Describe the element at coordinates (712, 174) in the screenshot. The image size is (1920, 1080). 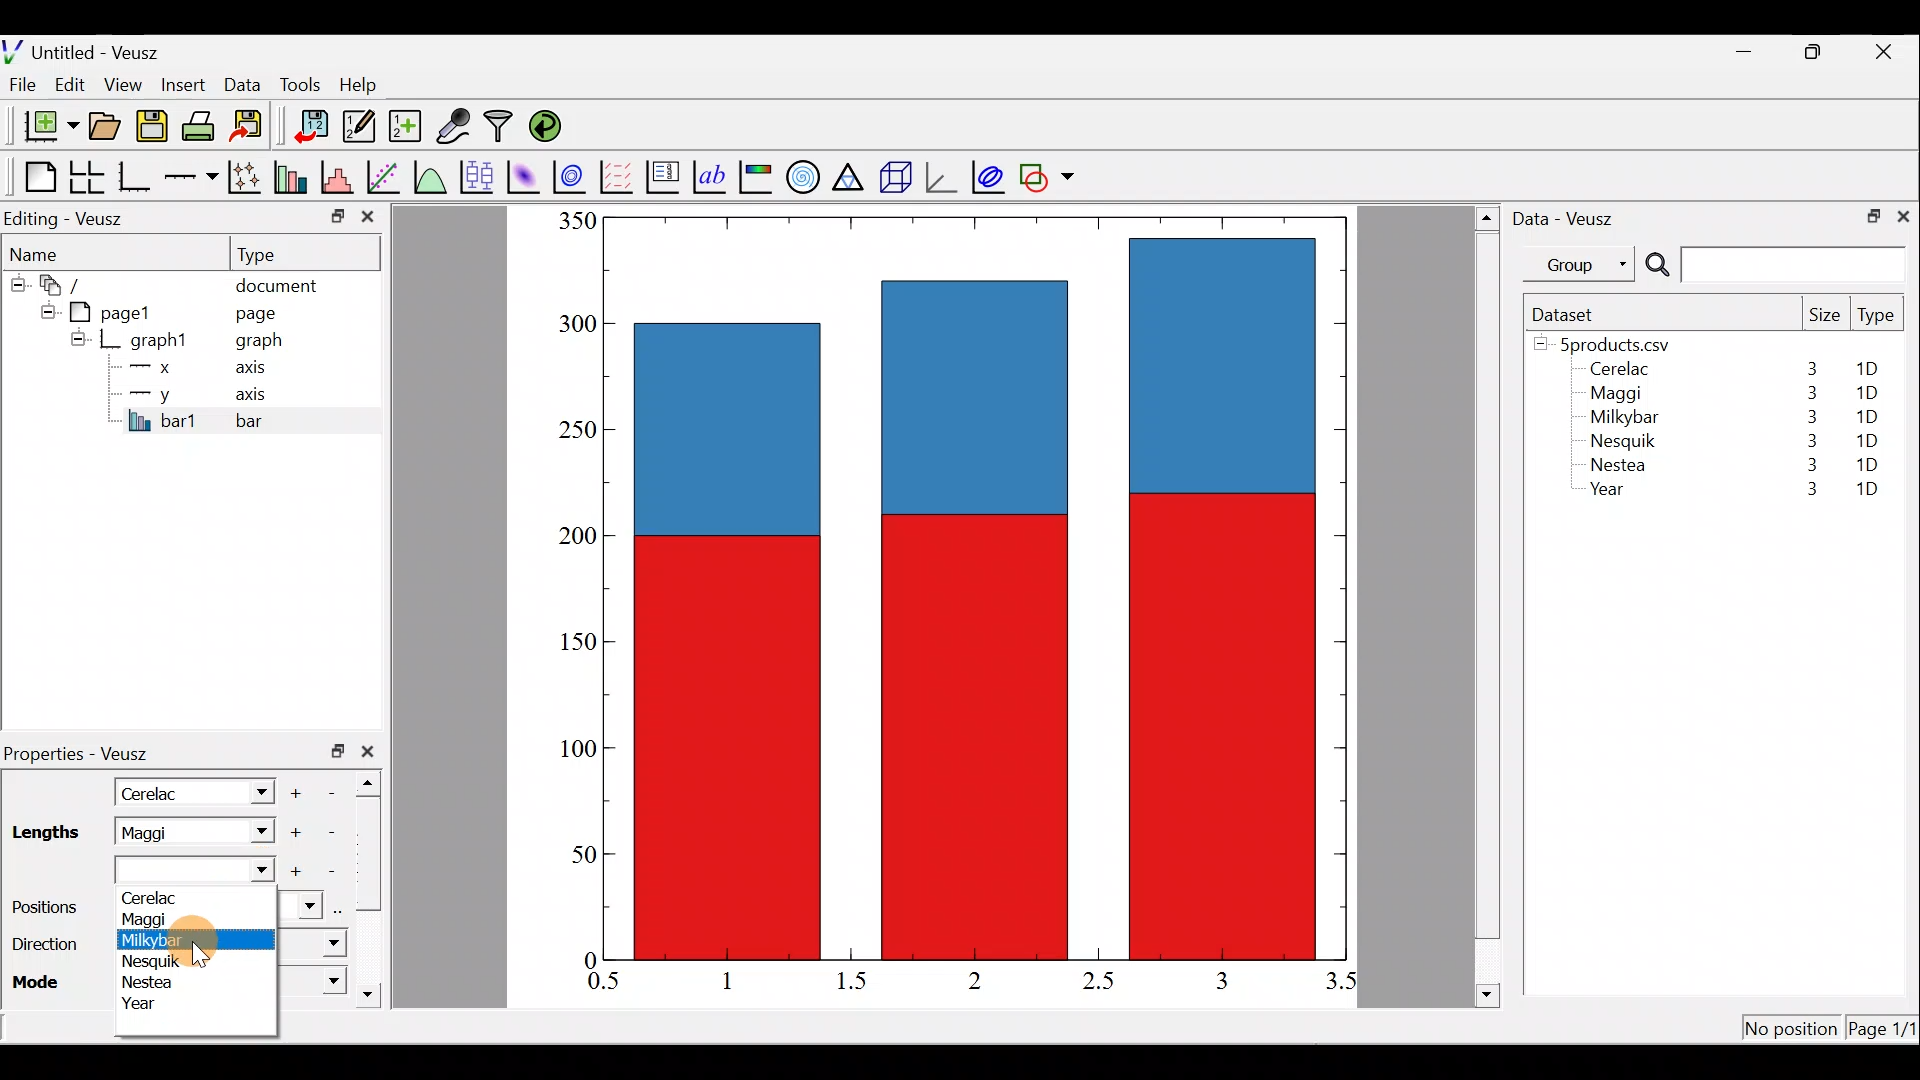
I see `Text label` at that location.